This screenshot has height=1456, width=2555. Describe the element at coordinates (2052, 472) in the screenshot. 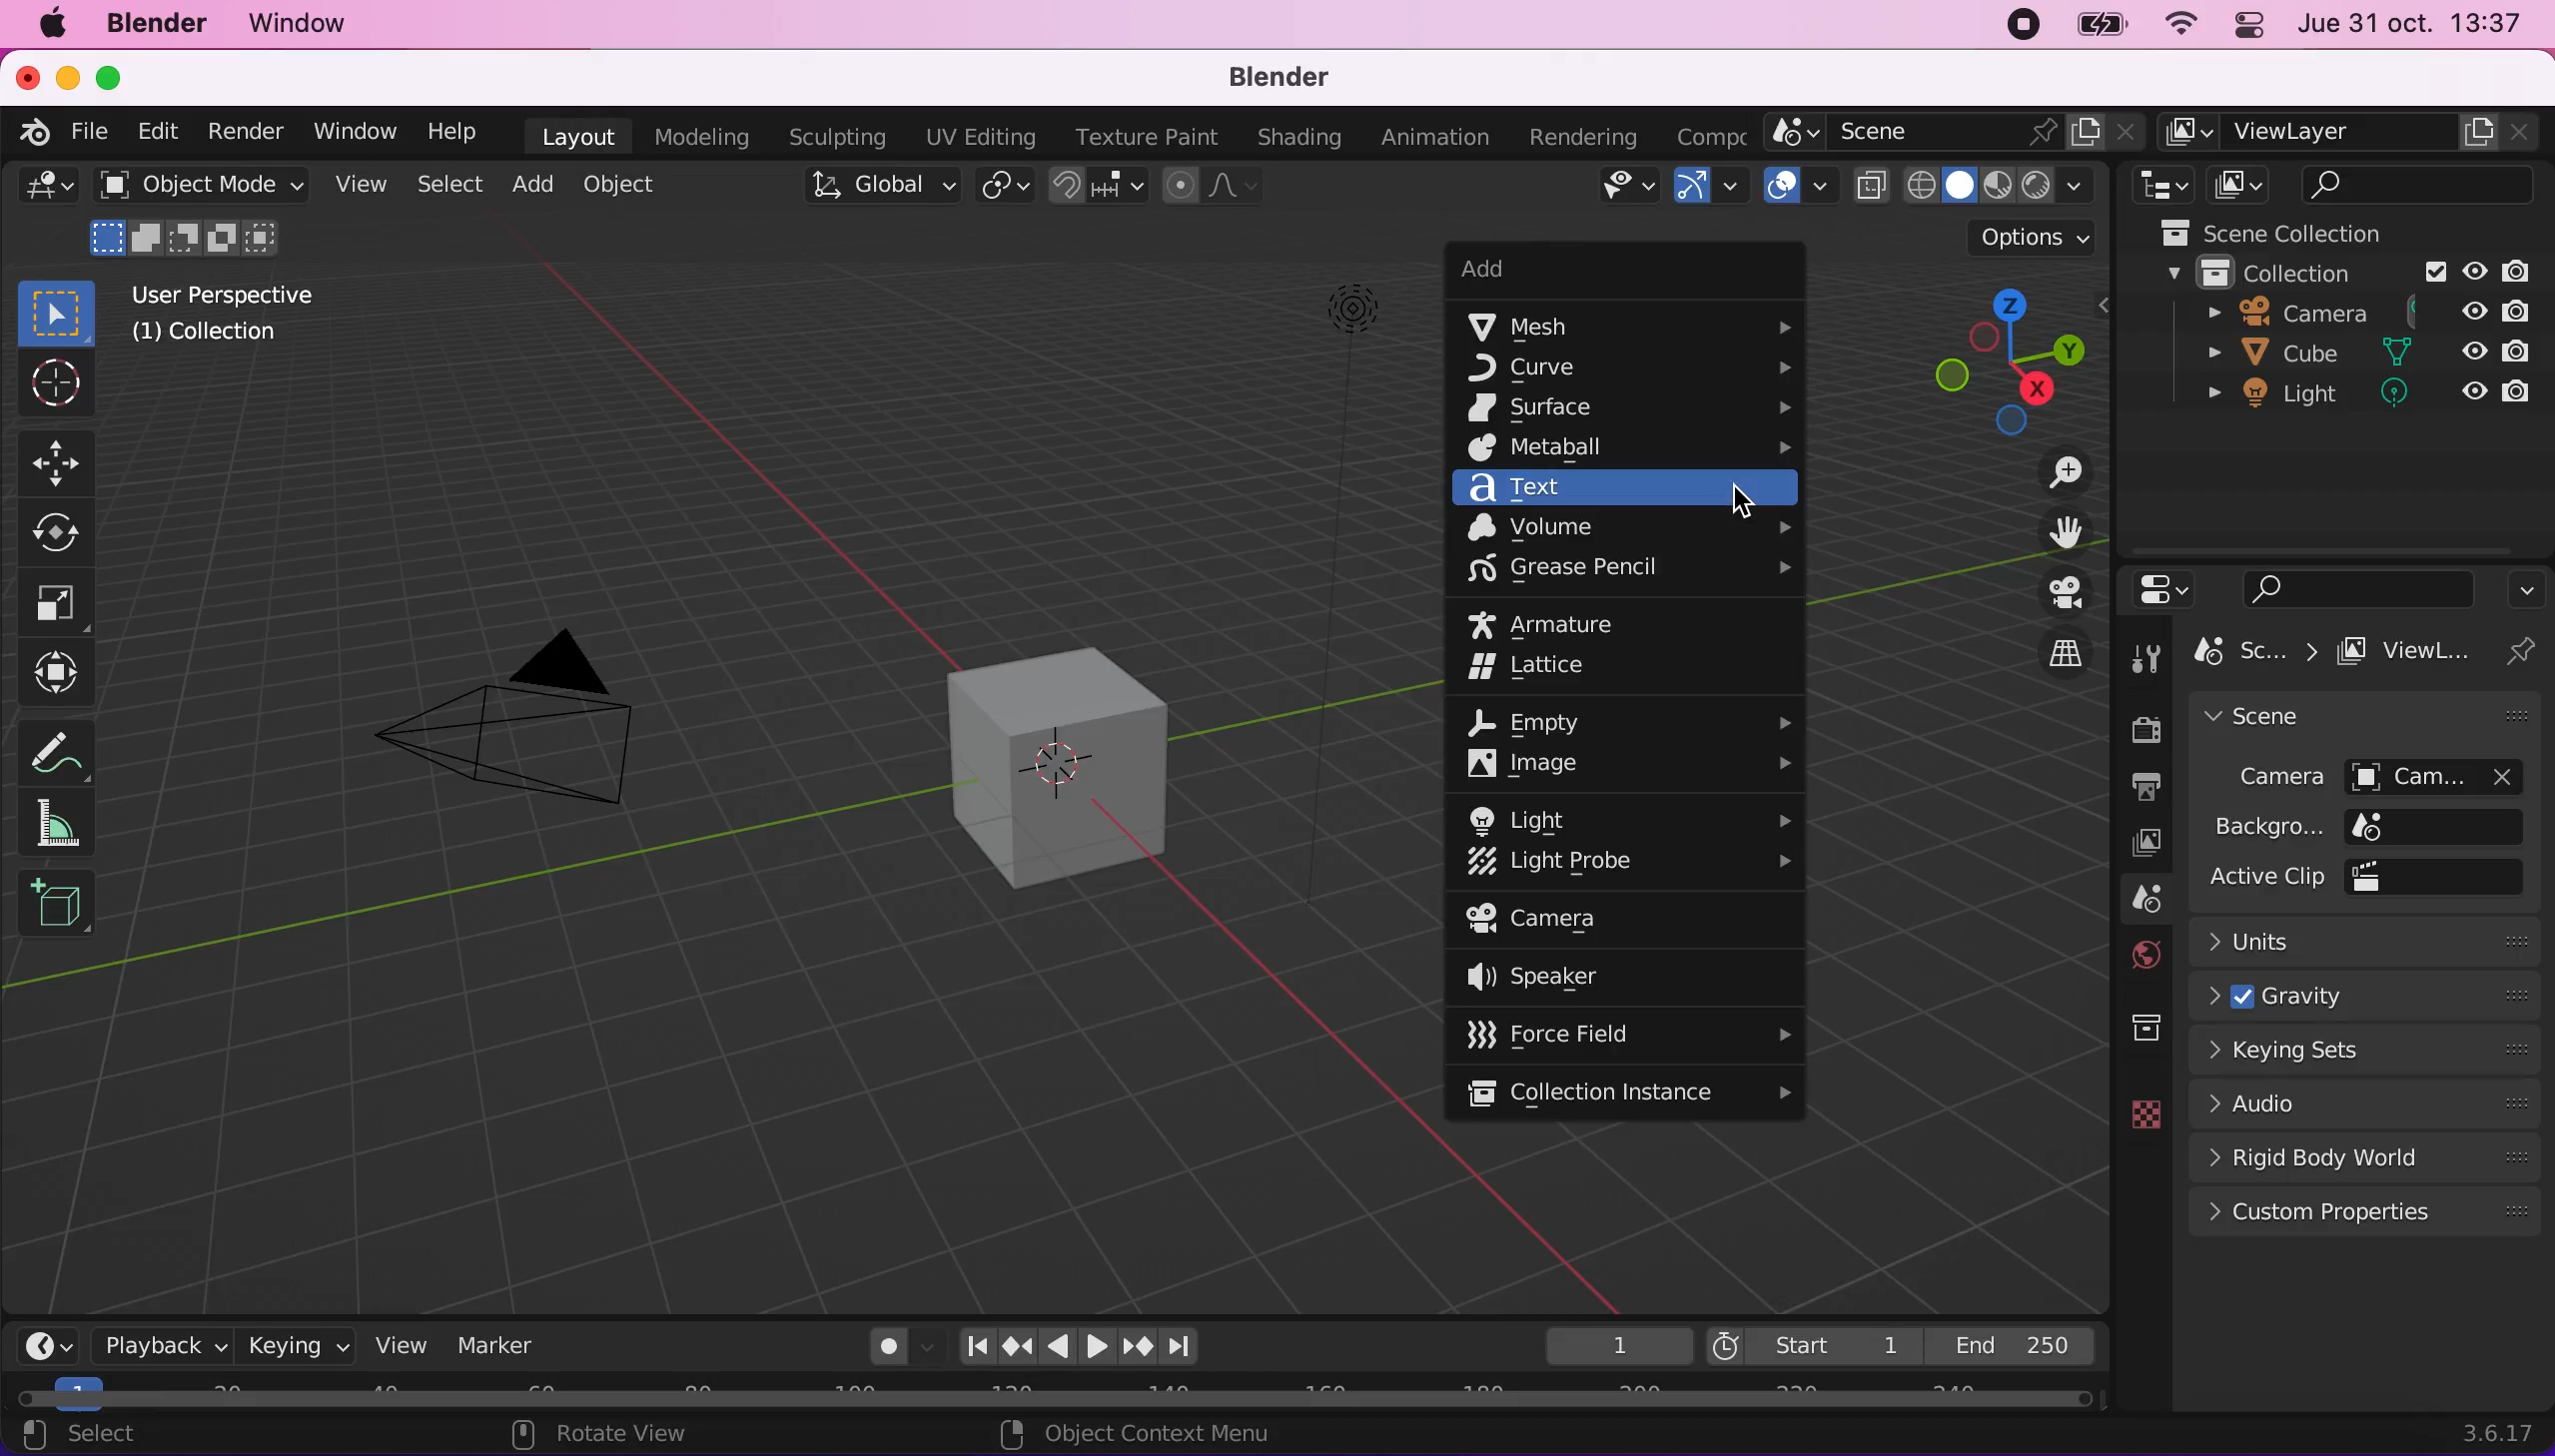

I see `zoom in/out` at that location.